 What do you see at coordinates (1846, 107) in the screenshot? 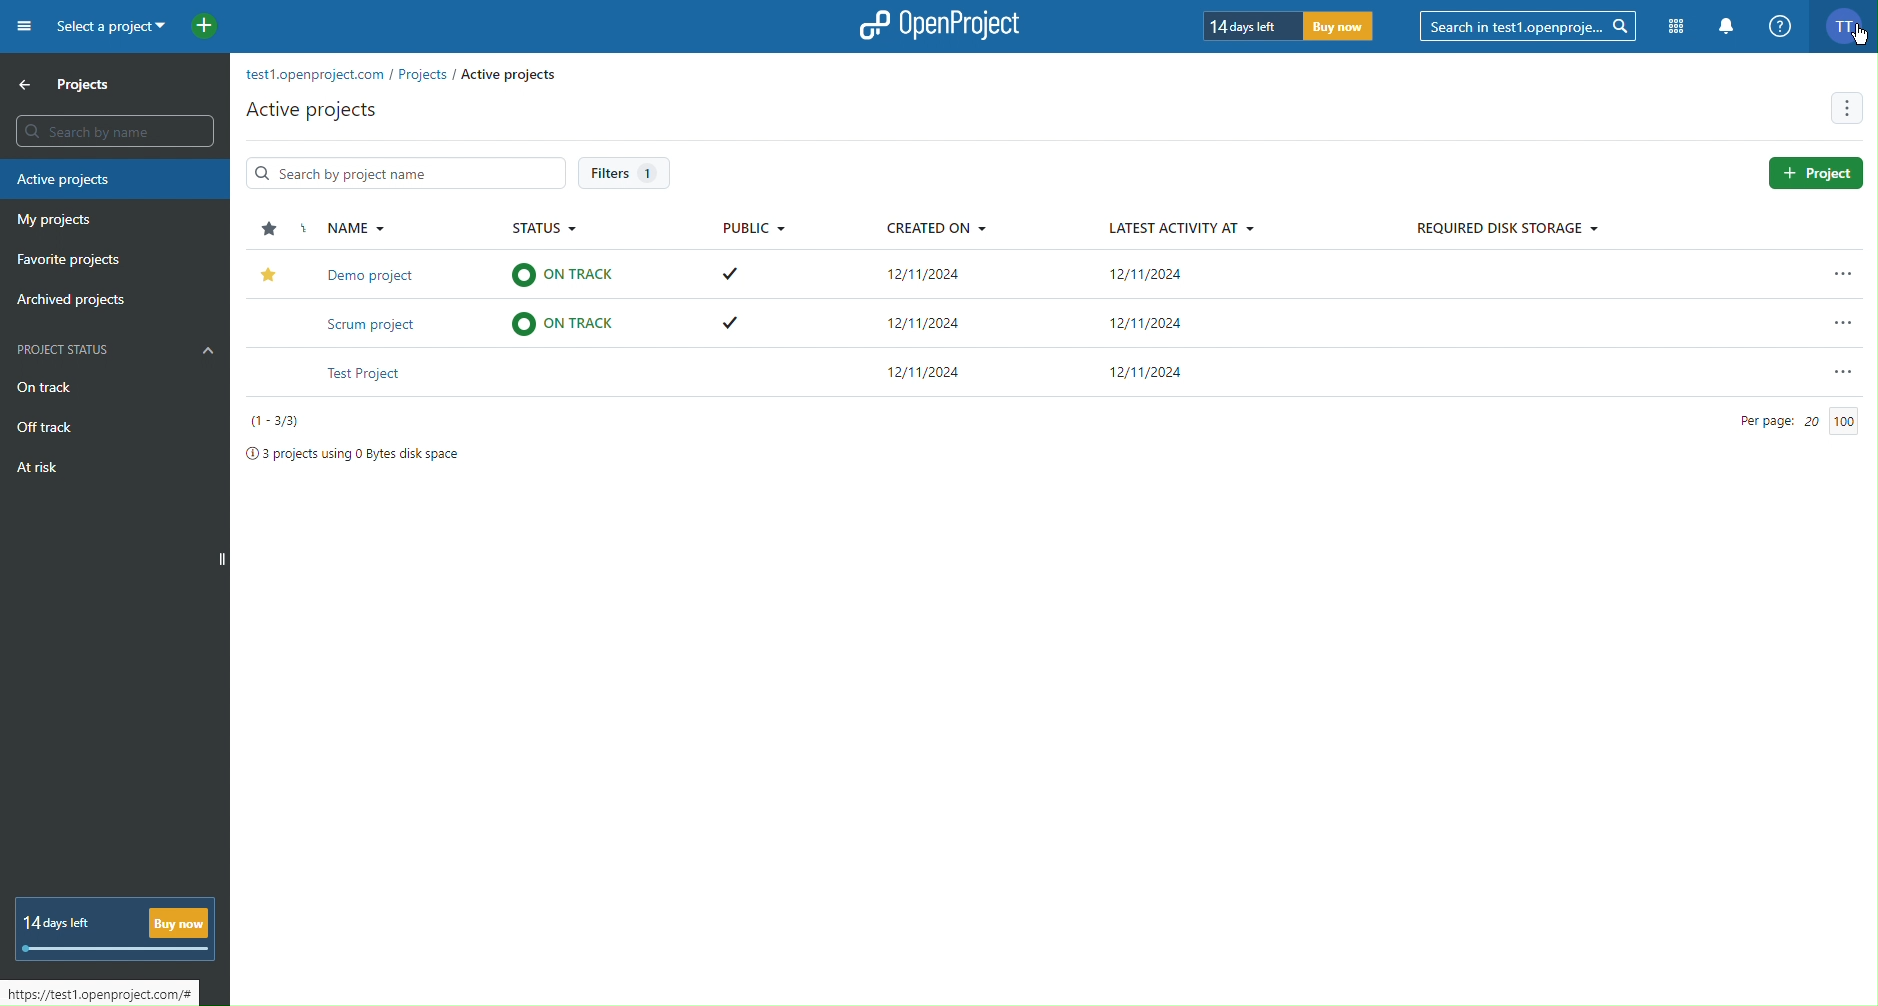
I see `More` at bounding box center [1846, 107].